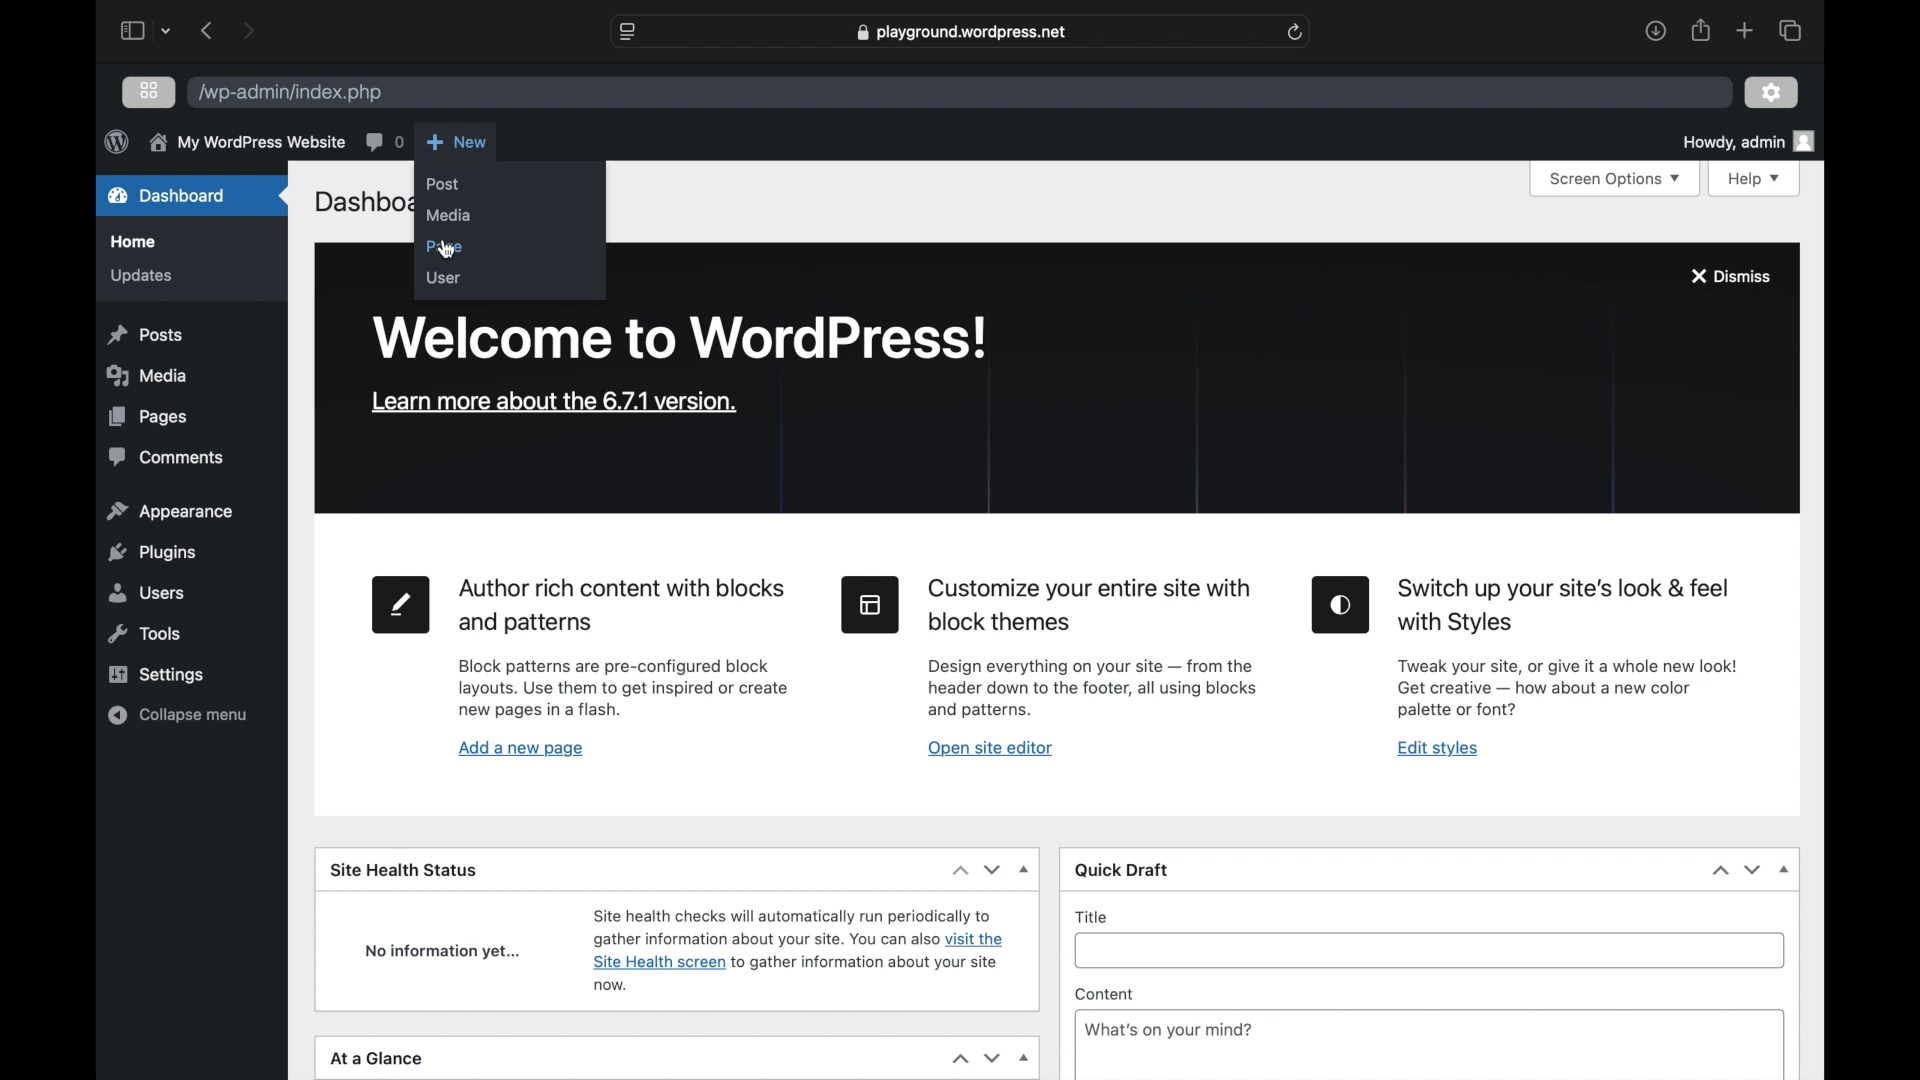 The image size is (1920, 1080). Describe the element at coordinates (444, 184) in the screenshot. I see `post` at that location.